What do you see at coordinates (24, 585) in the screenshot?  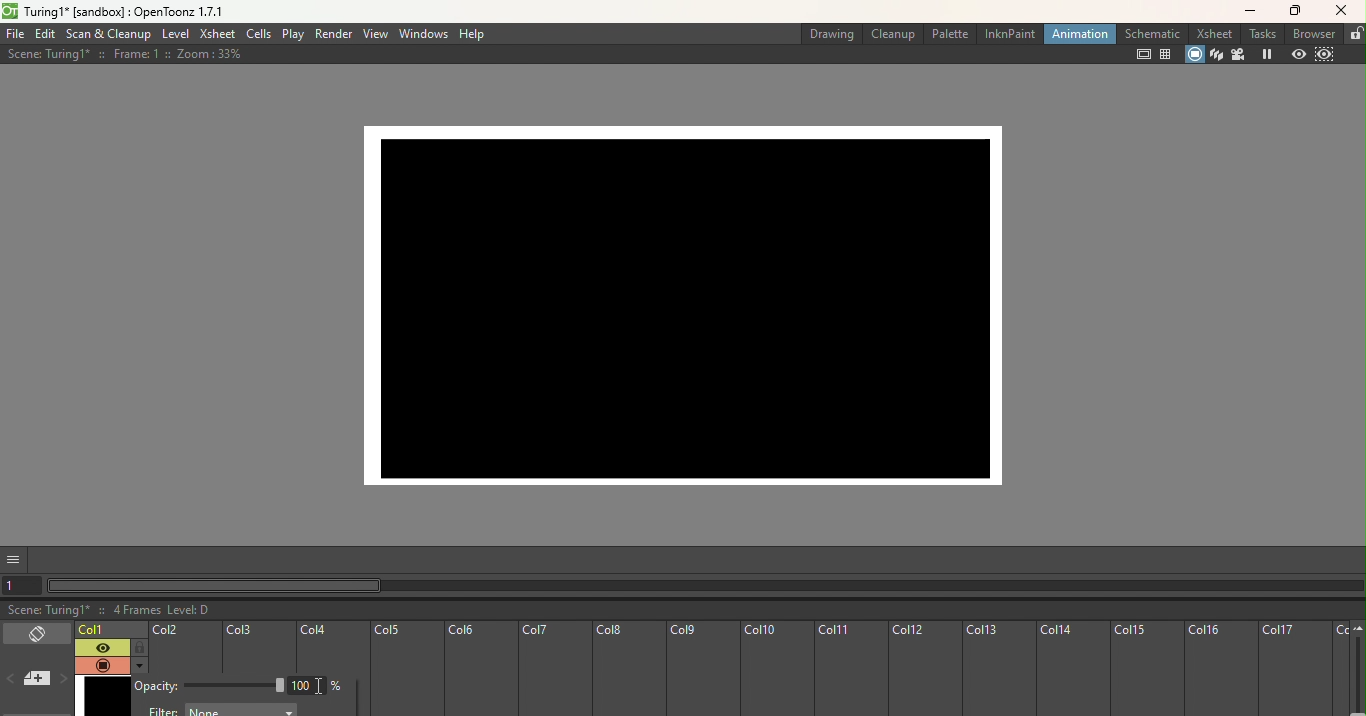 I see `Set the current frame` at bounding box center [24, 585].